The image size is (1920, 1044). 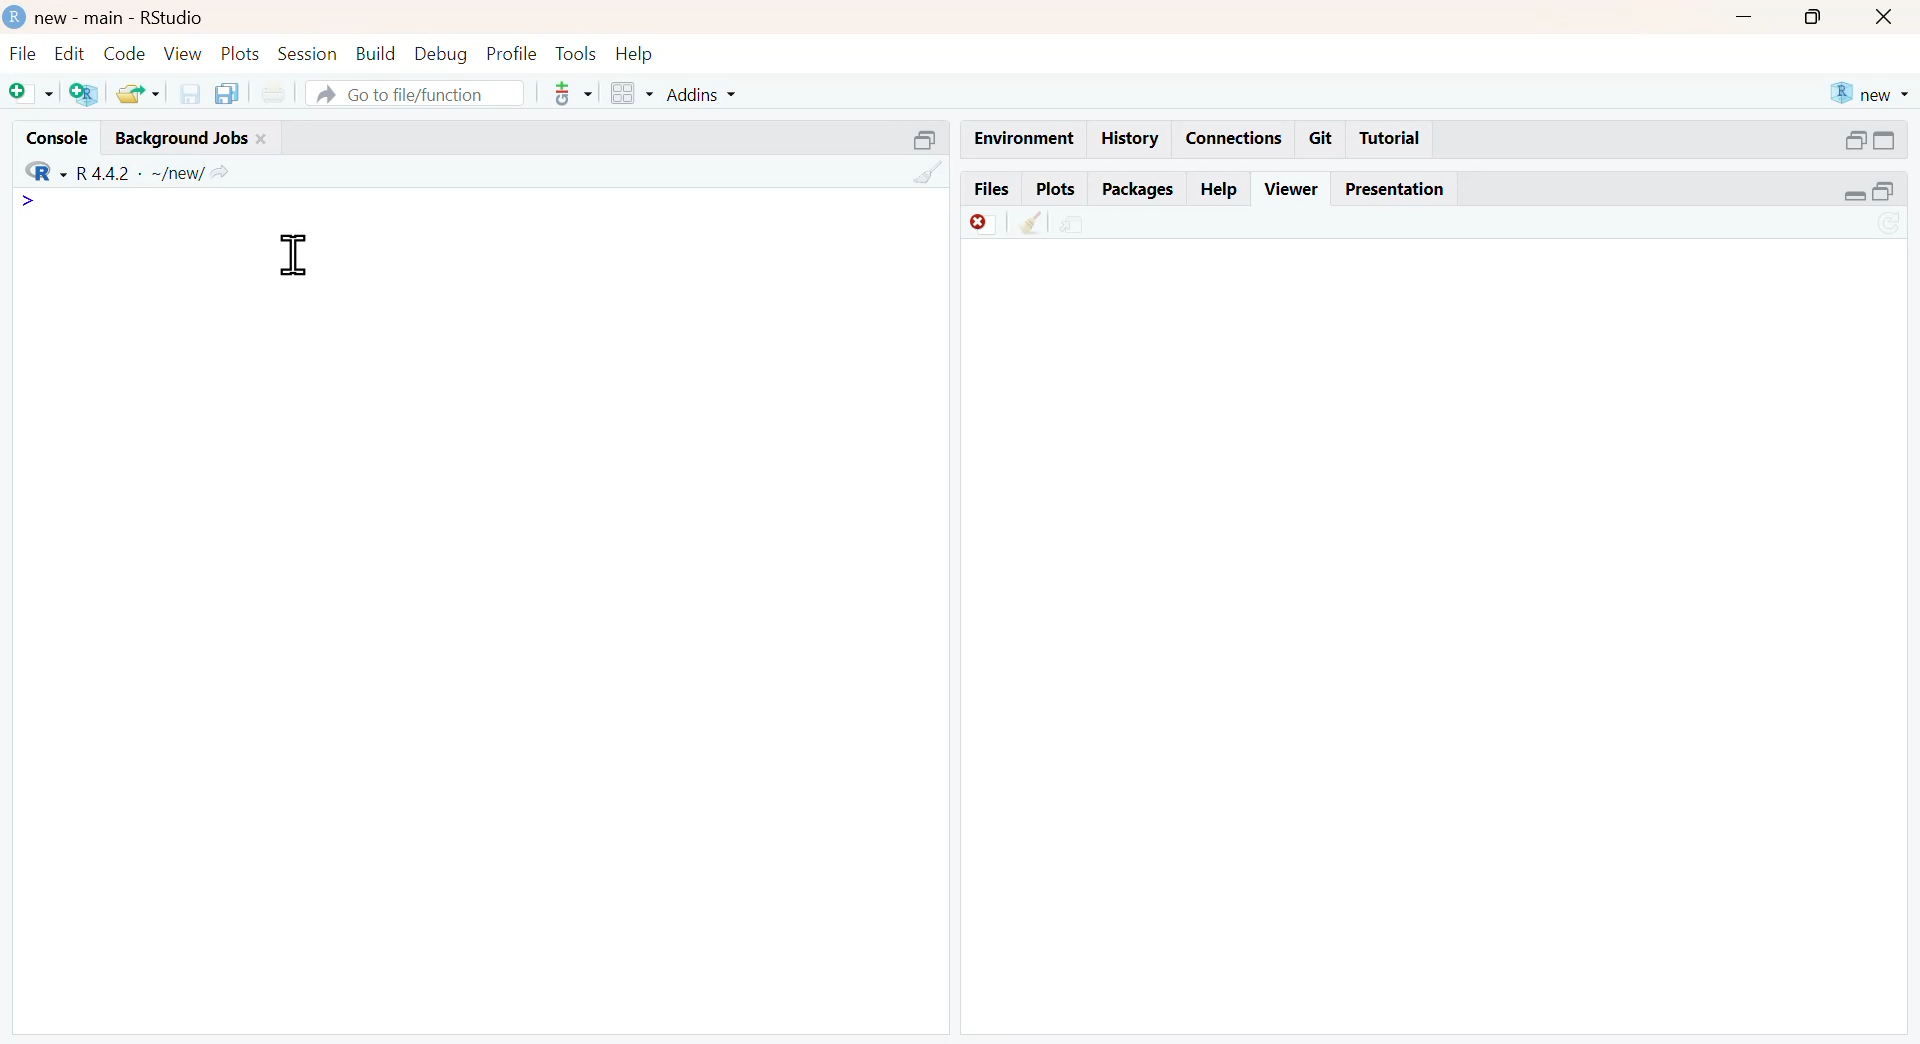 I want to click on close, so click(x=1886, y=16).